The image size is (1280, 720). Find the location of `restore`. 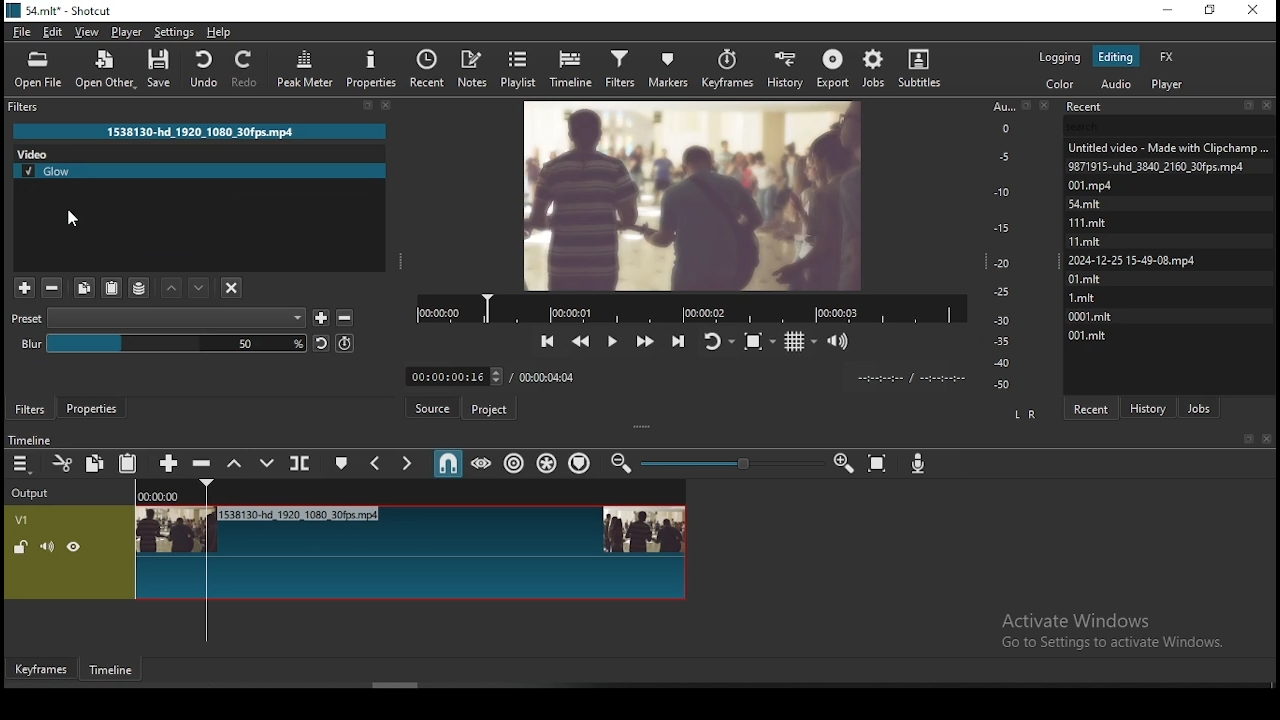

restore is located at coordinates (1212, 13).